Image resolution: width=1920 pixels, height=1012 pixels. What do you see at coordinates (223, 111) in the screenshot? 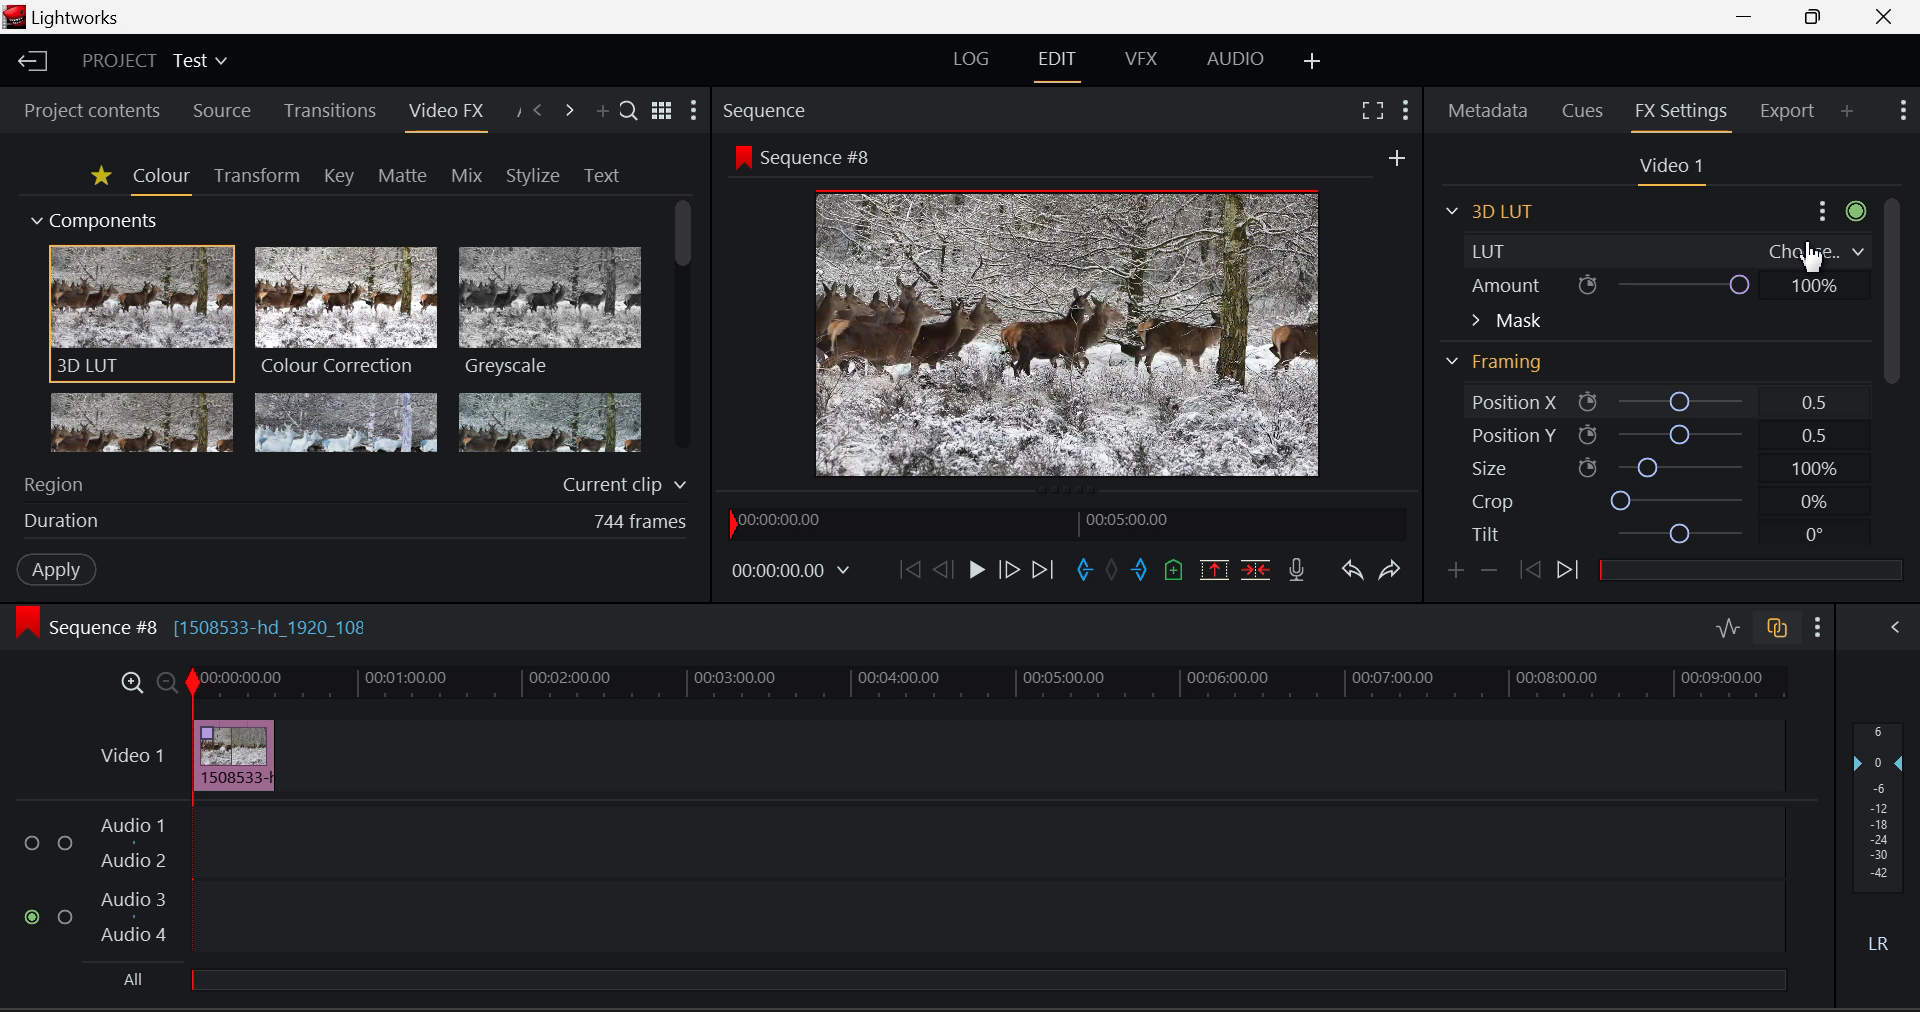
I see `Source` at bounding box center [223, 111].